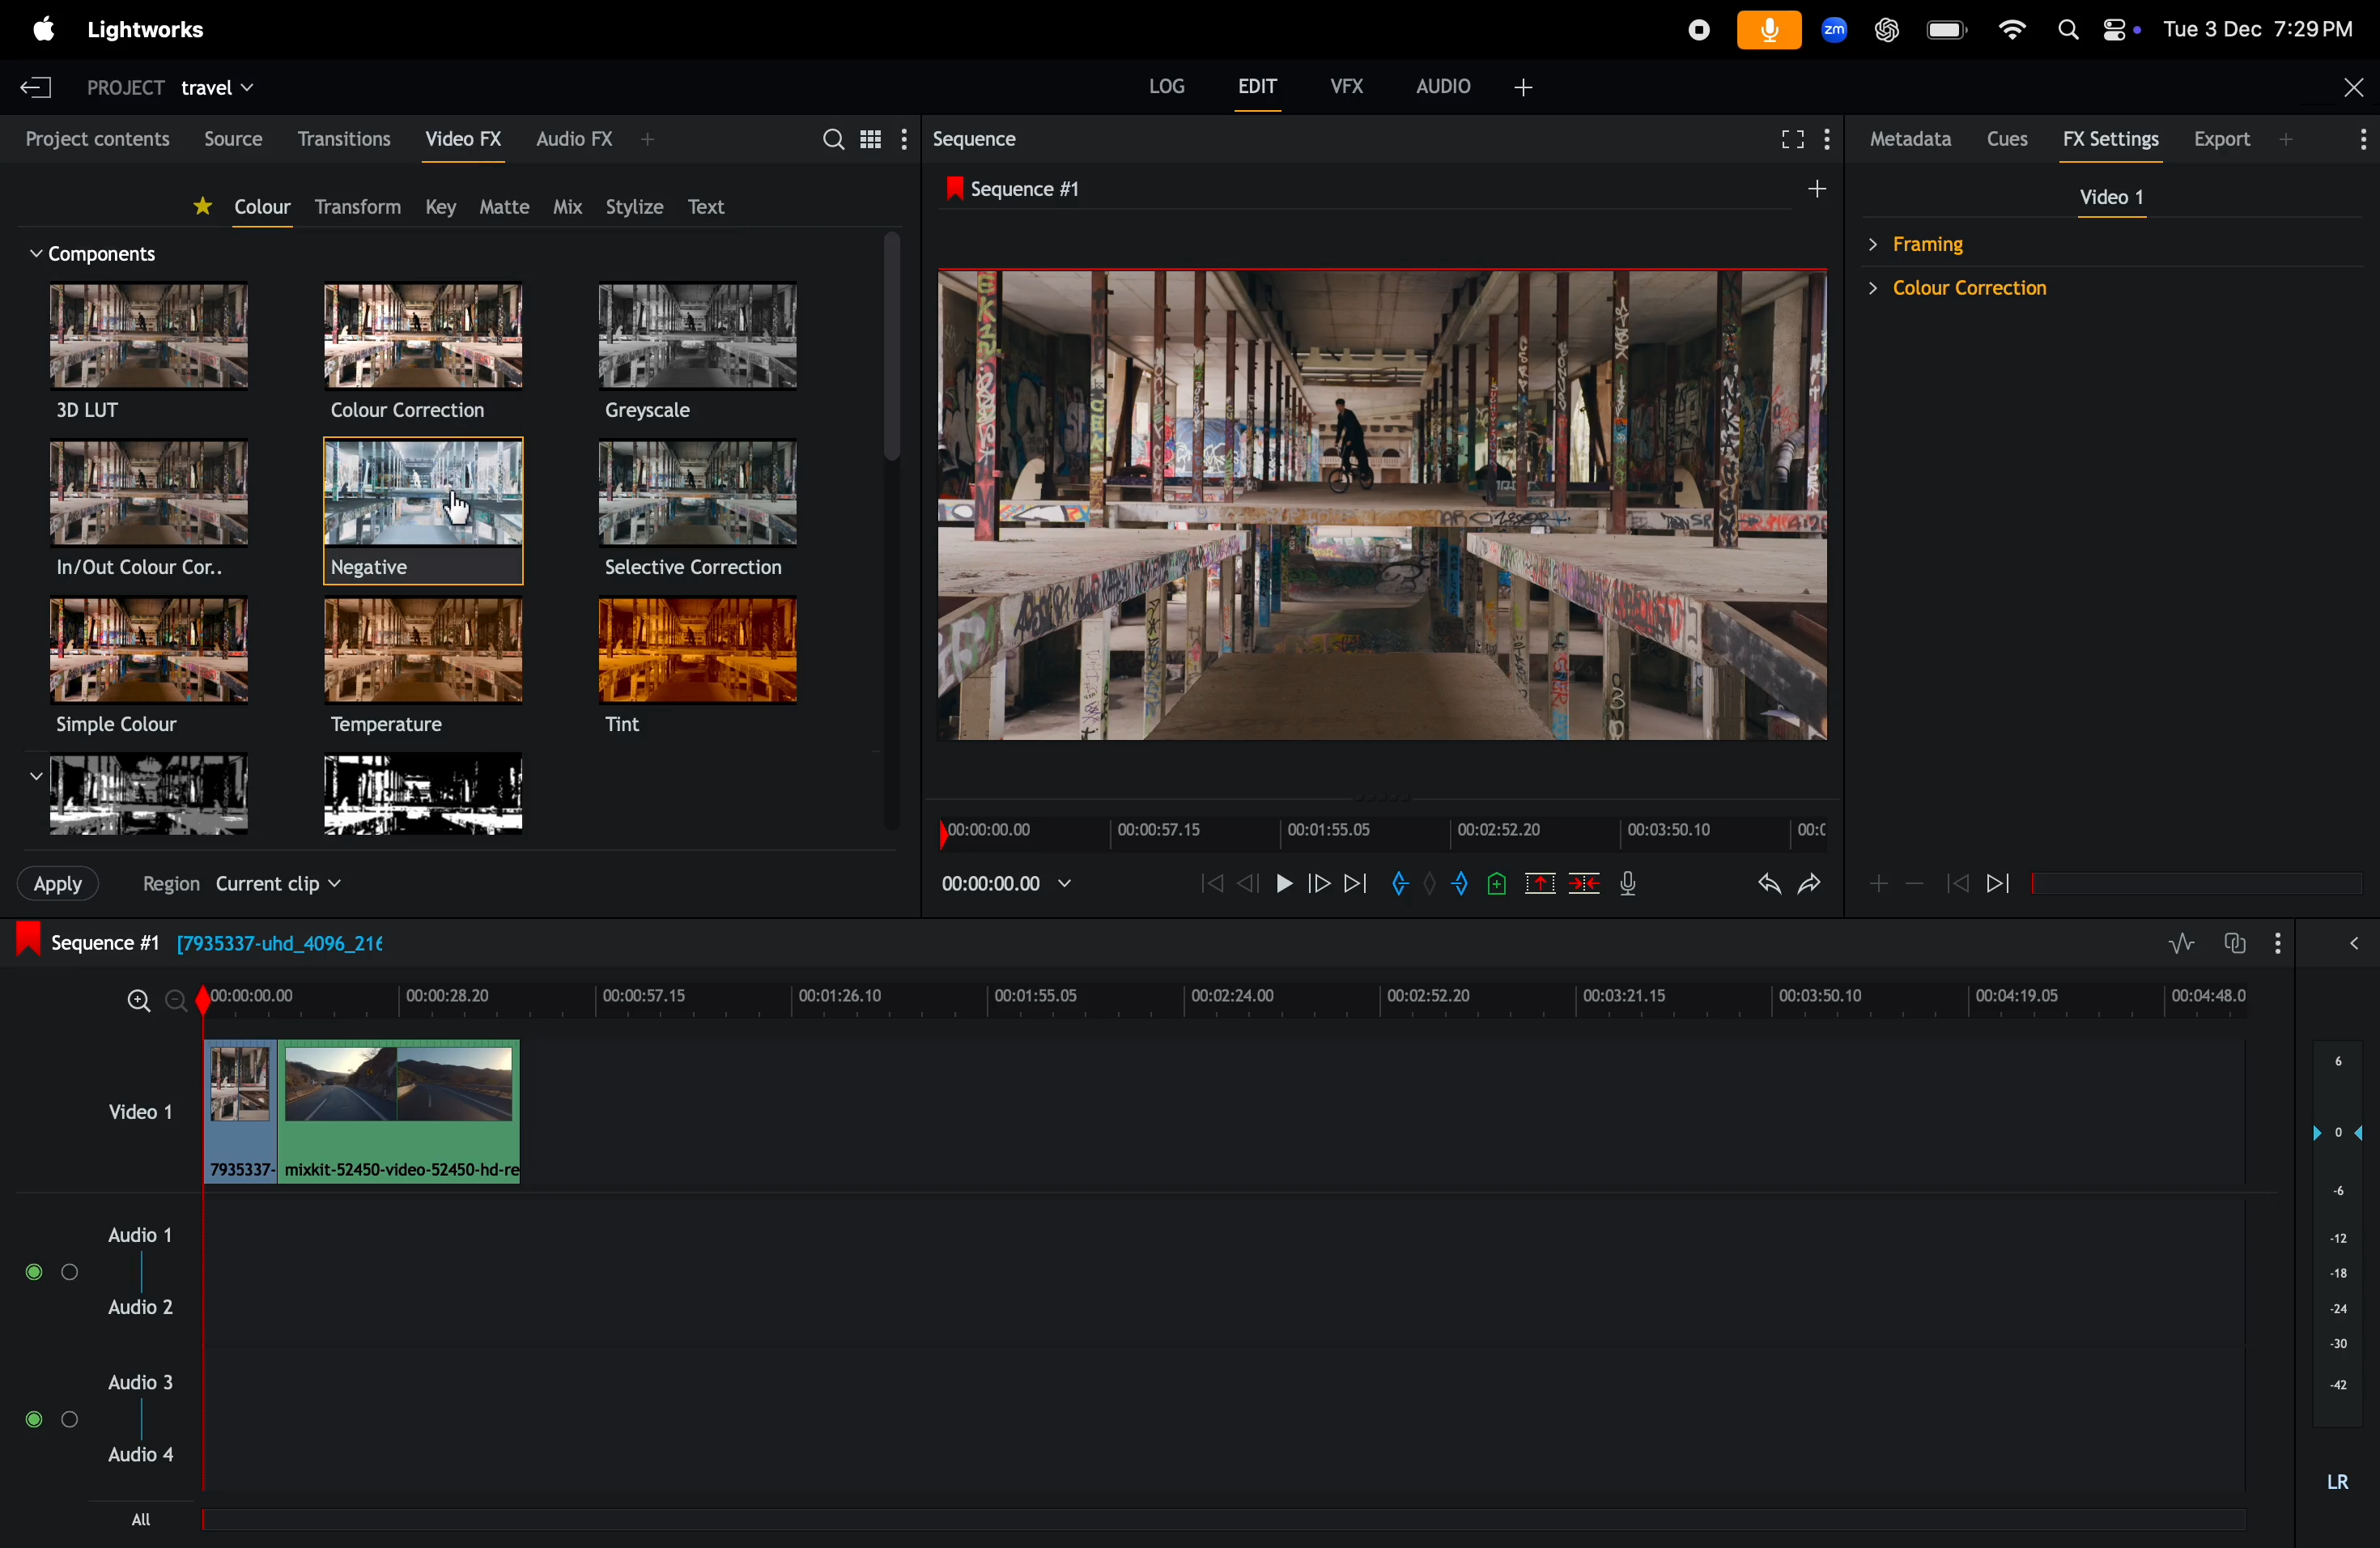 The width and height of the screenshot is (2380, 1548). I want to click on chatgpt, so click(1888, 31).